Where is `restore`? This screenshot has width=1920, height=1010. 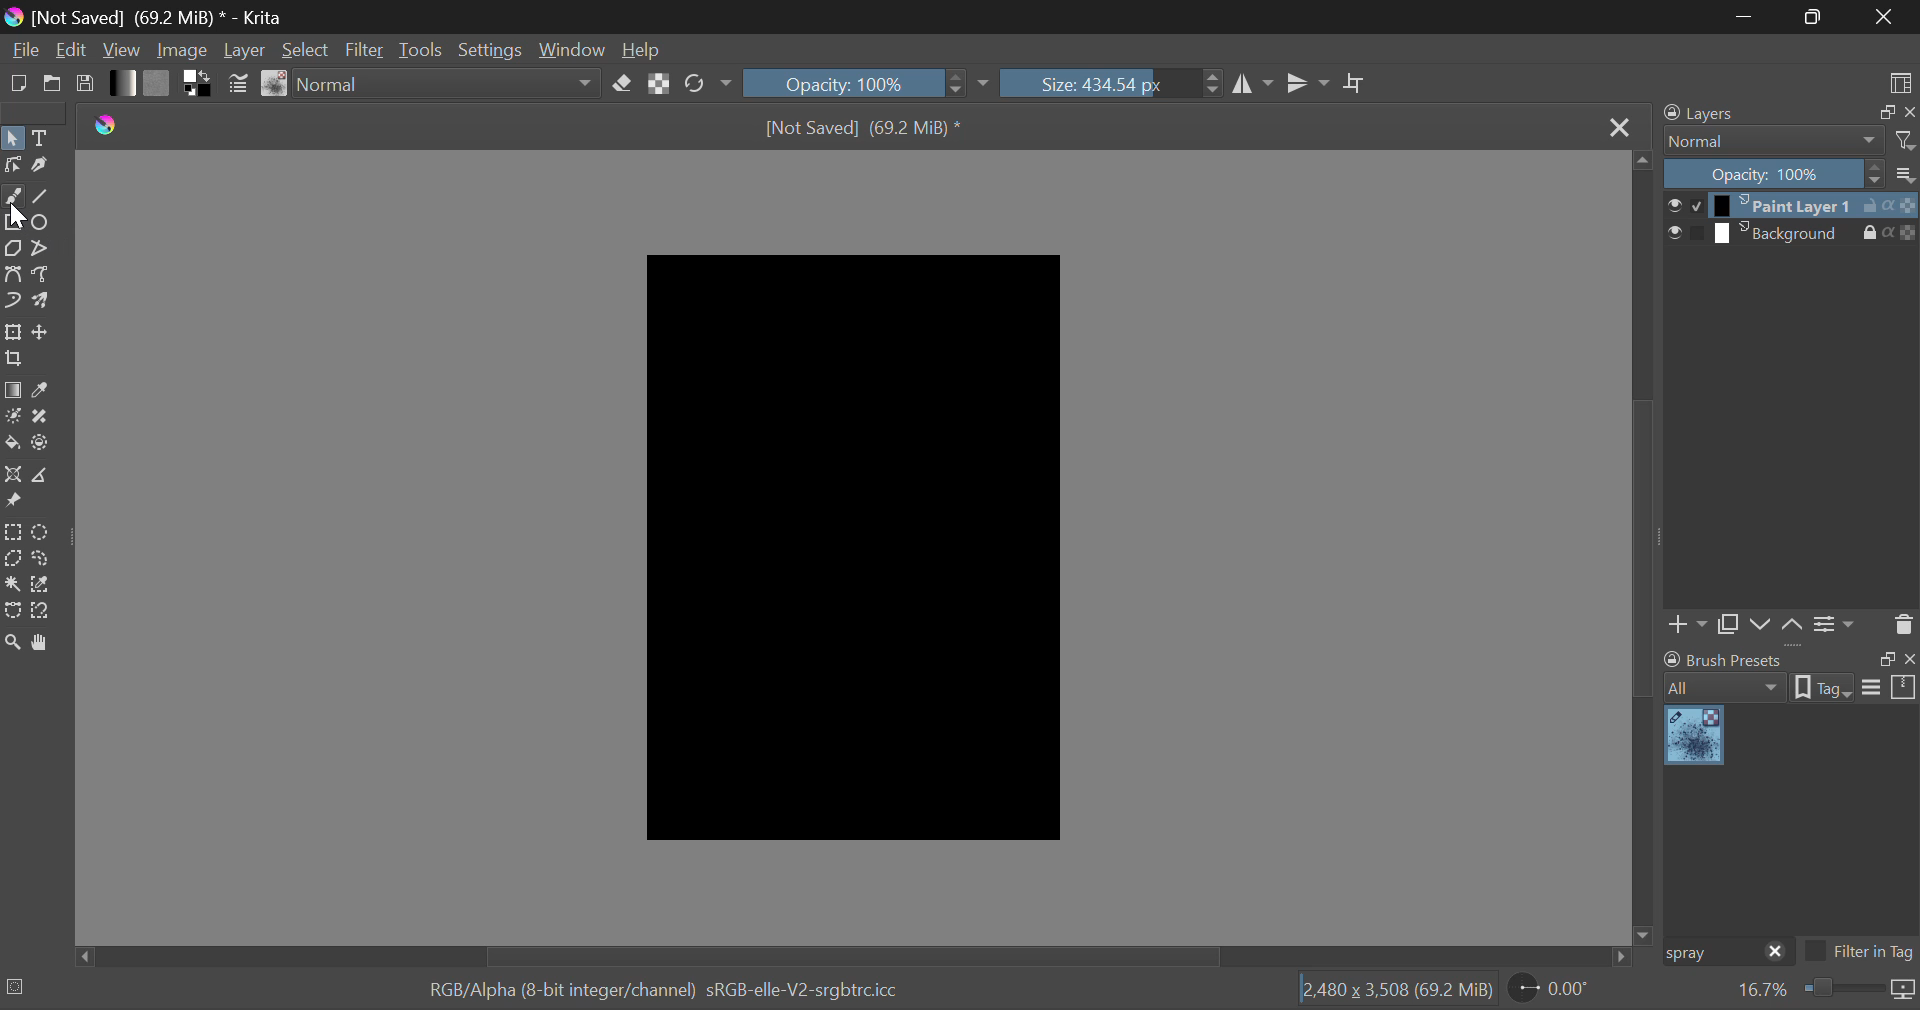 restore is located at coordinates (1883, 113).